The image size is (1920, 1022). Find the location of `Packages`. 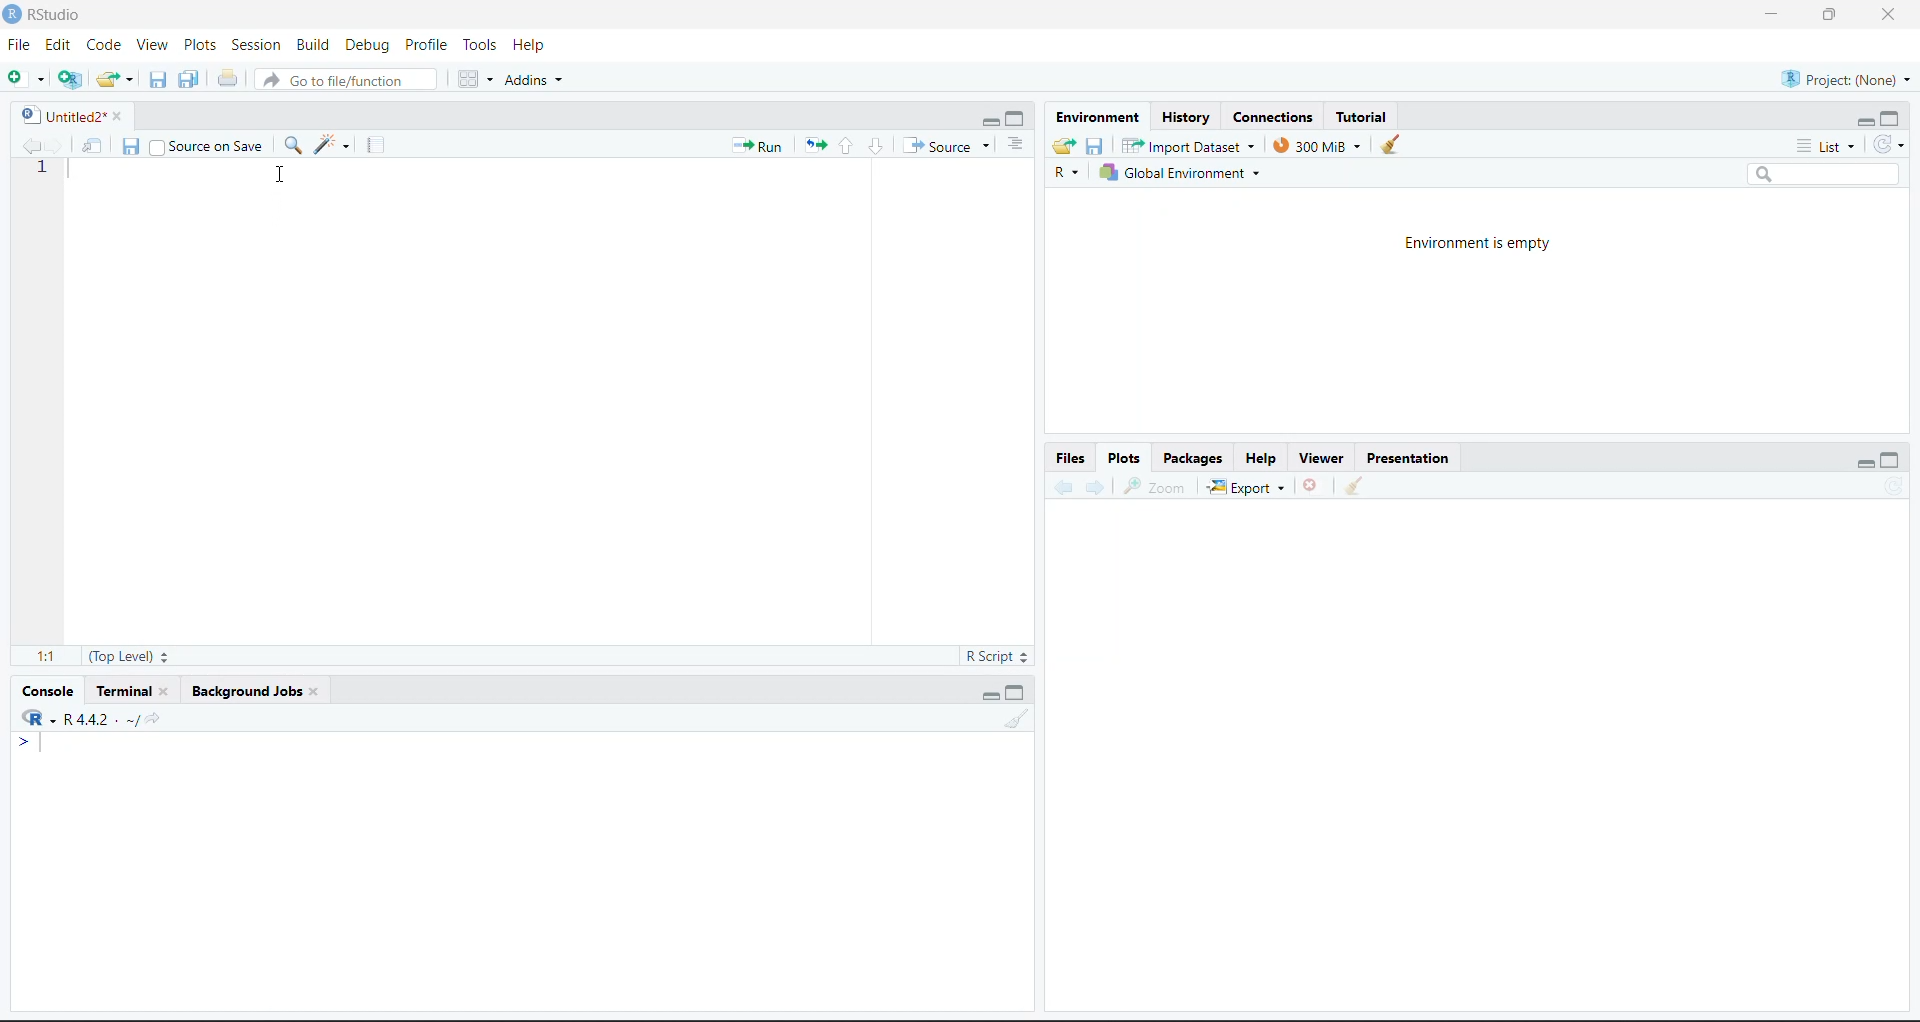

Packages is located at coordinates (1192, 458).